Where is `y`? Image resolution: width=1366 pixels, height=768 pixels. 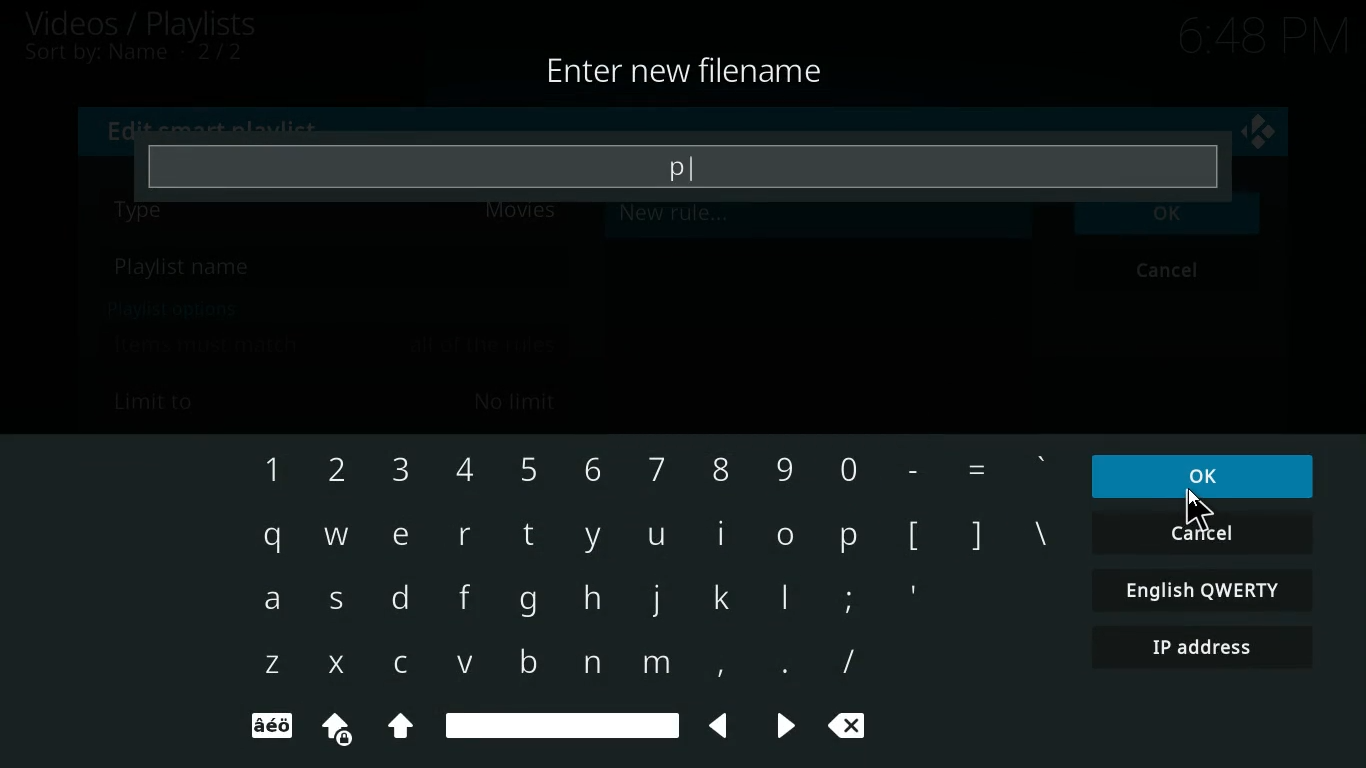
y is located at coordinates (591, 538).